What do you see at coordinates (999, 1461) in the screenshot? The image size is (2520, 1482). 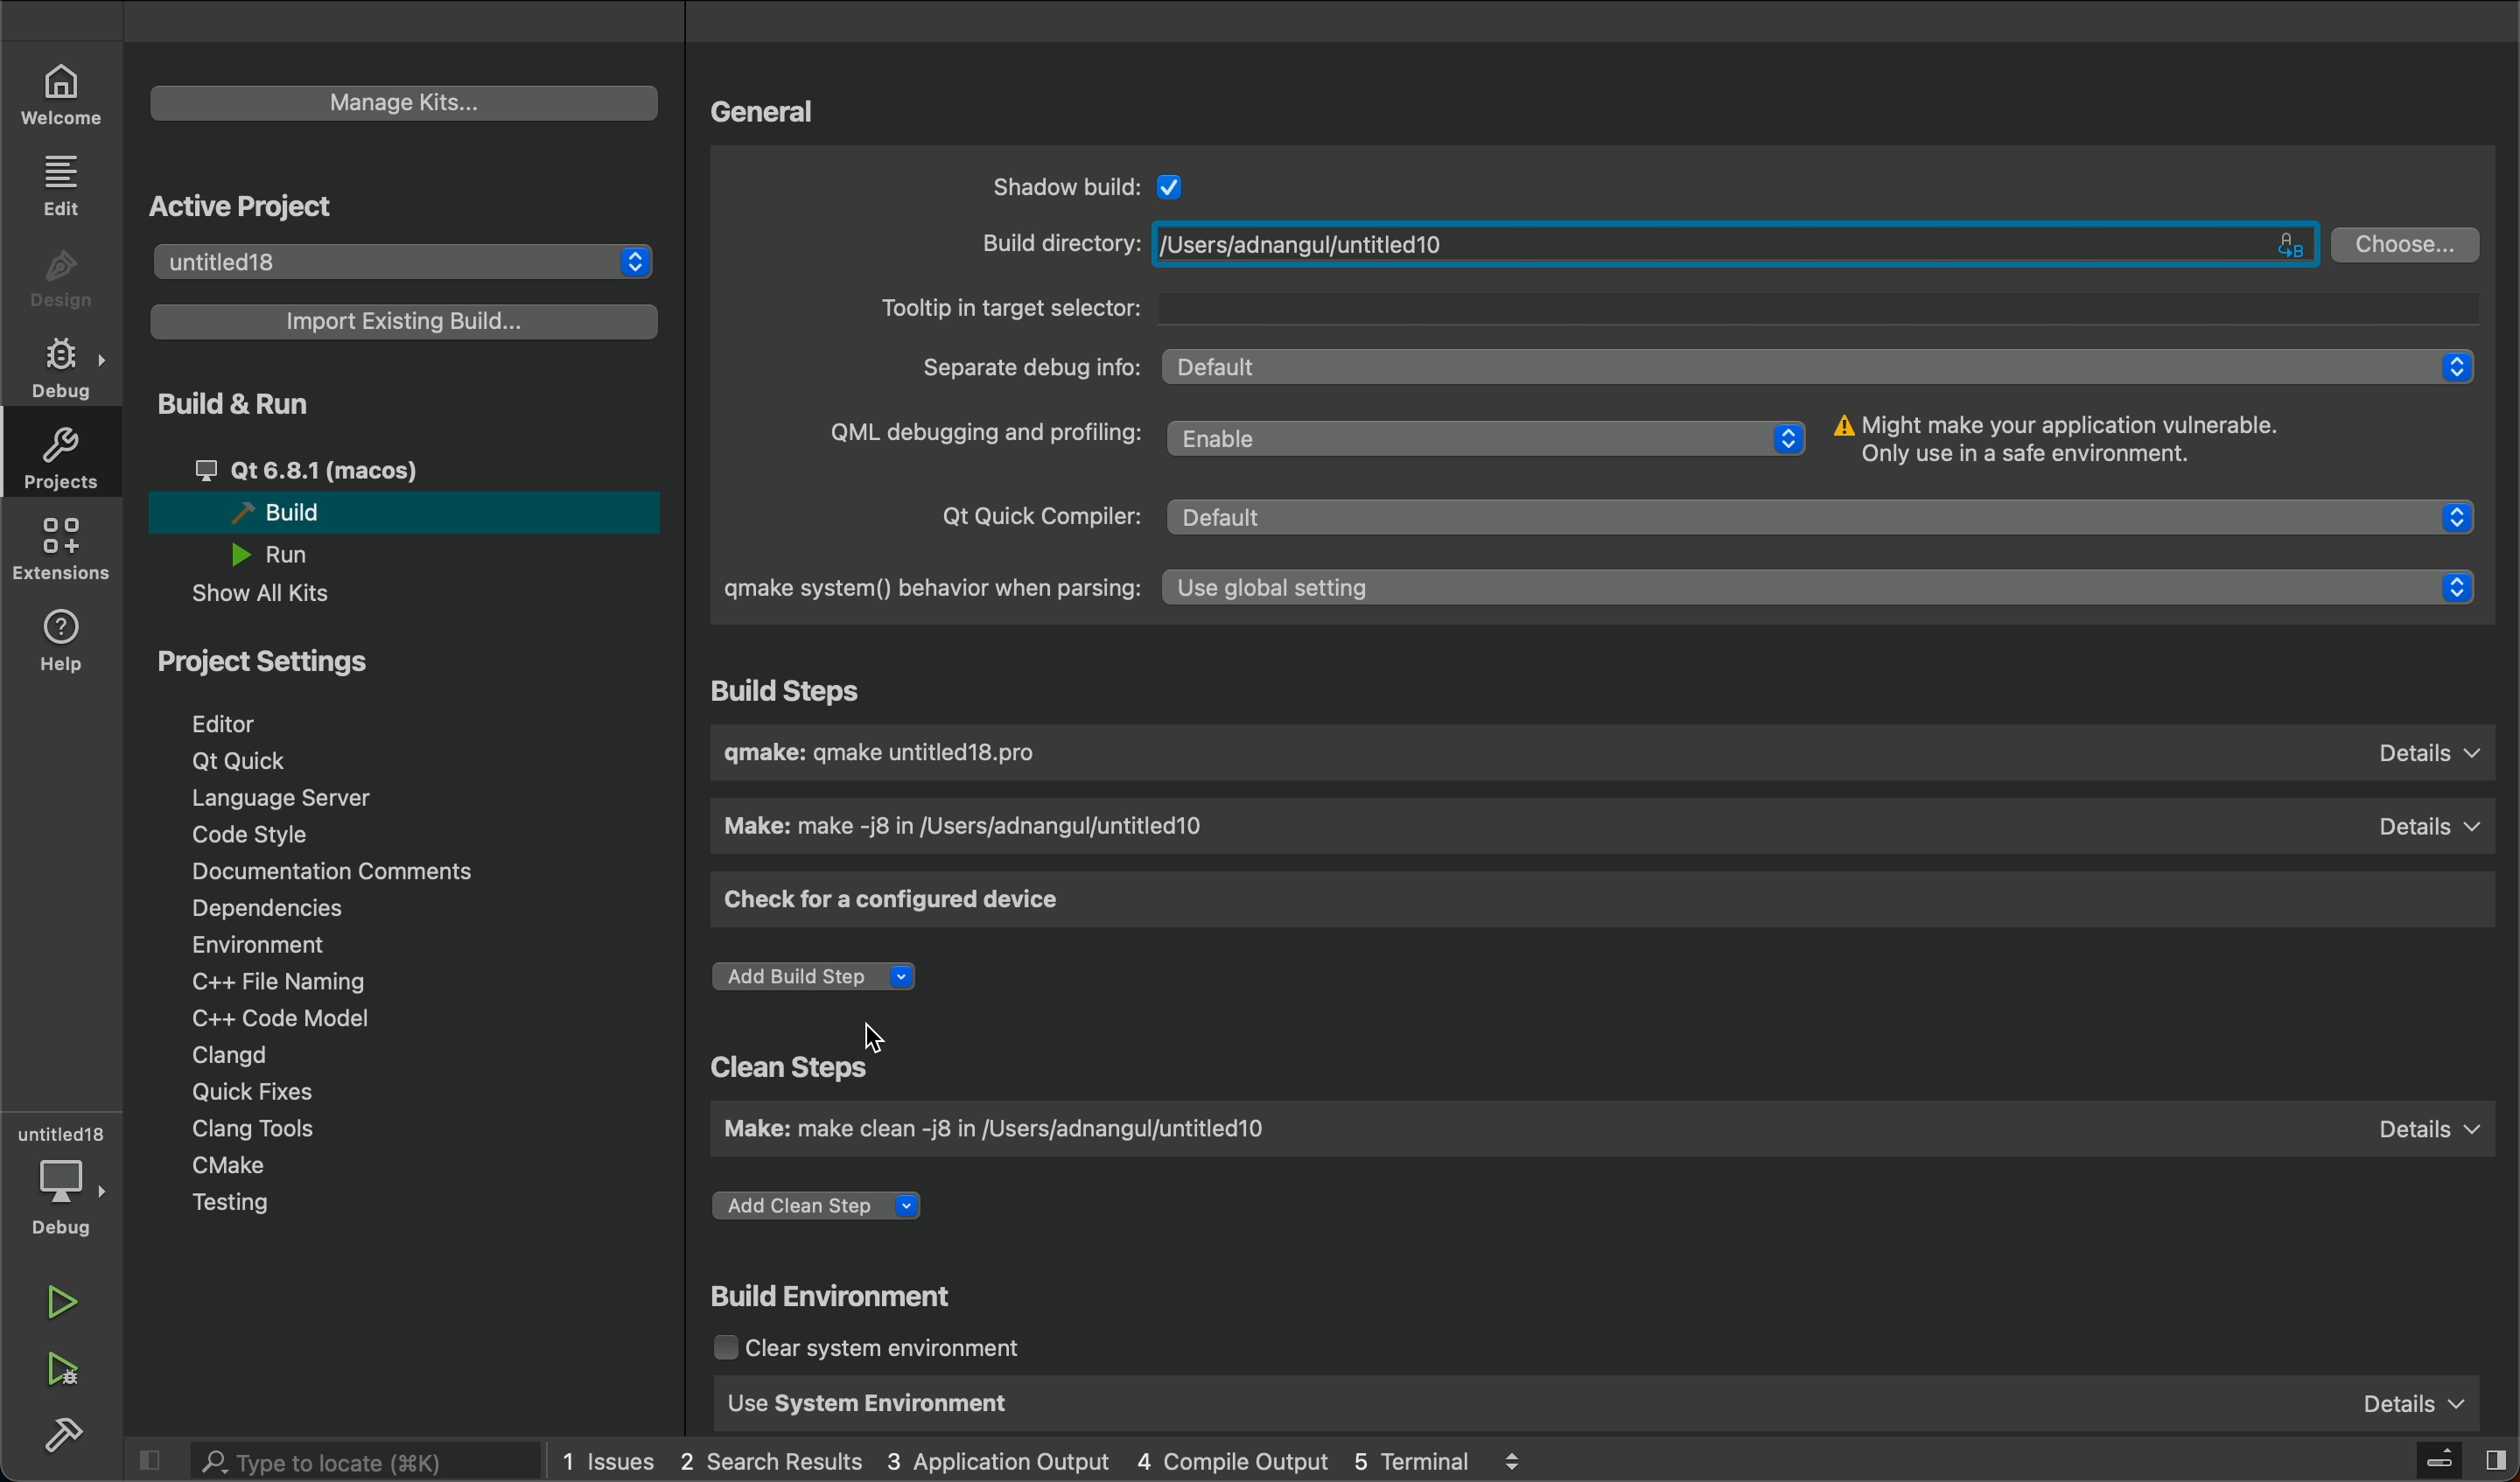 I see `3 Application Output` at bounding box center [999, 1461].